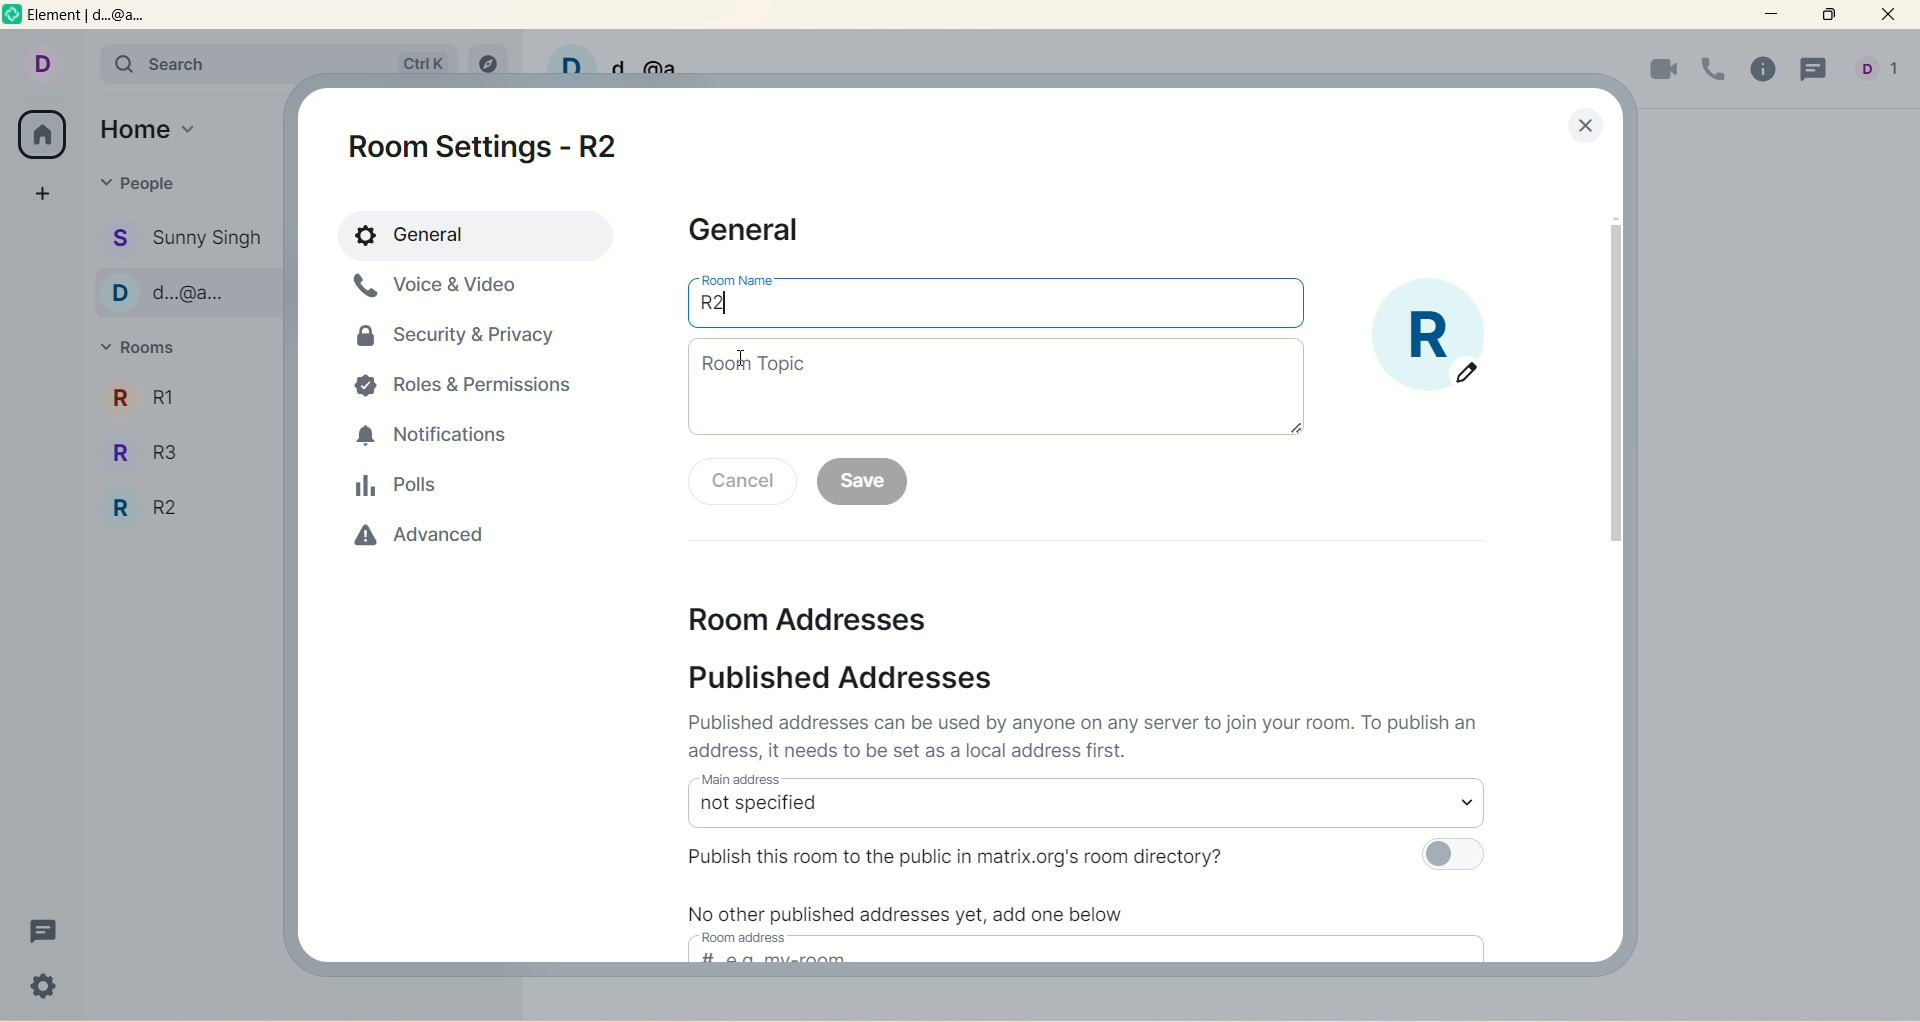 This screenshot has width=1920, height=1022. Describe the element at coordinates (496, 145) in the screenshot. I see `room settings` at that location.